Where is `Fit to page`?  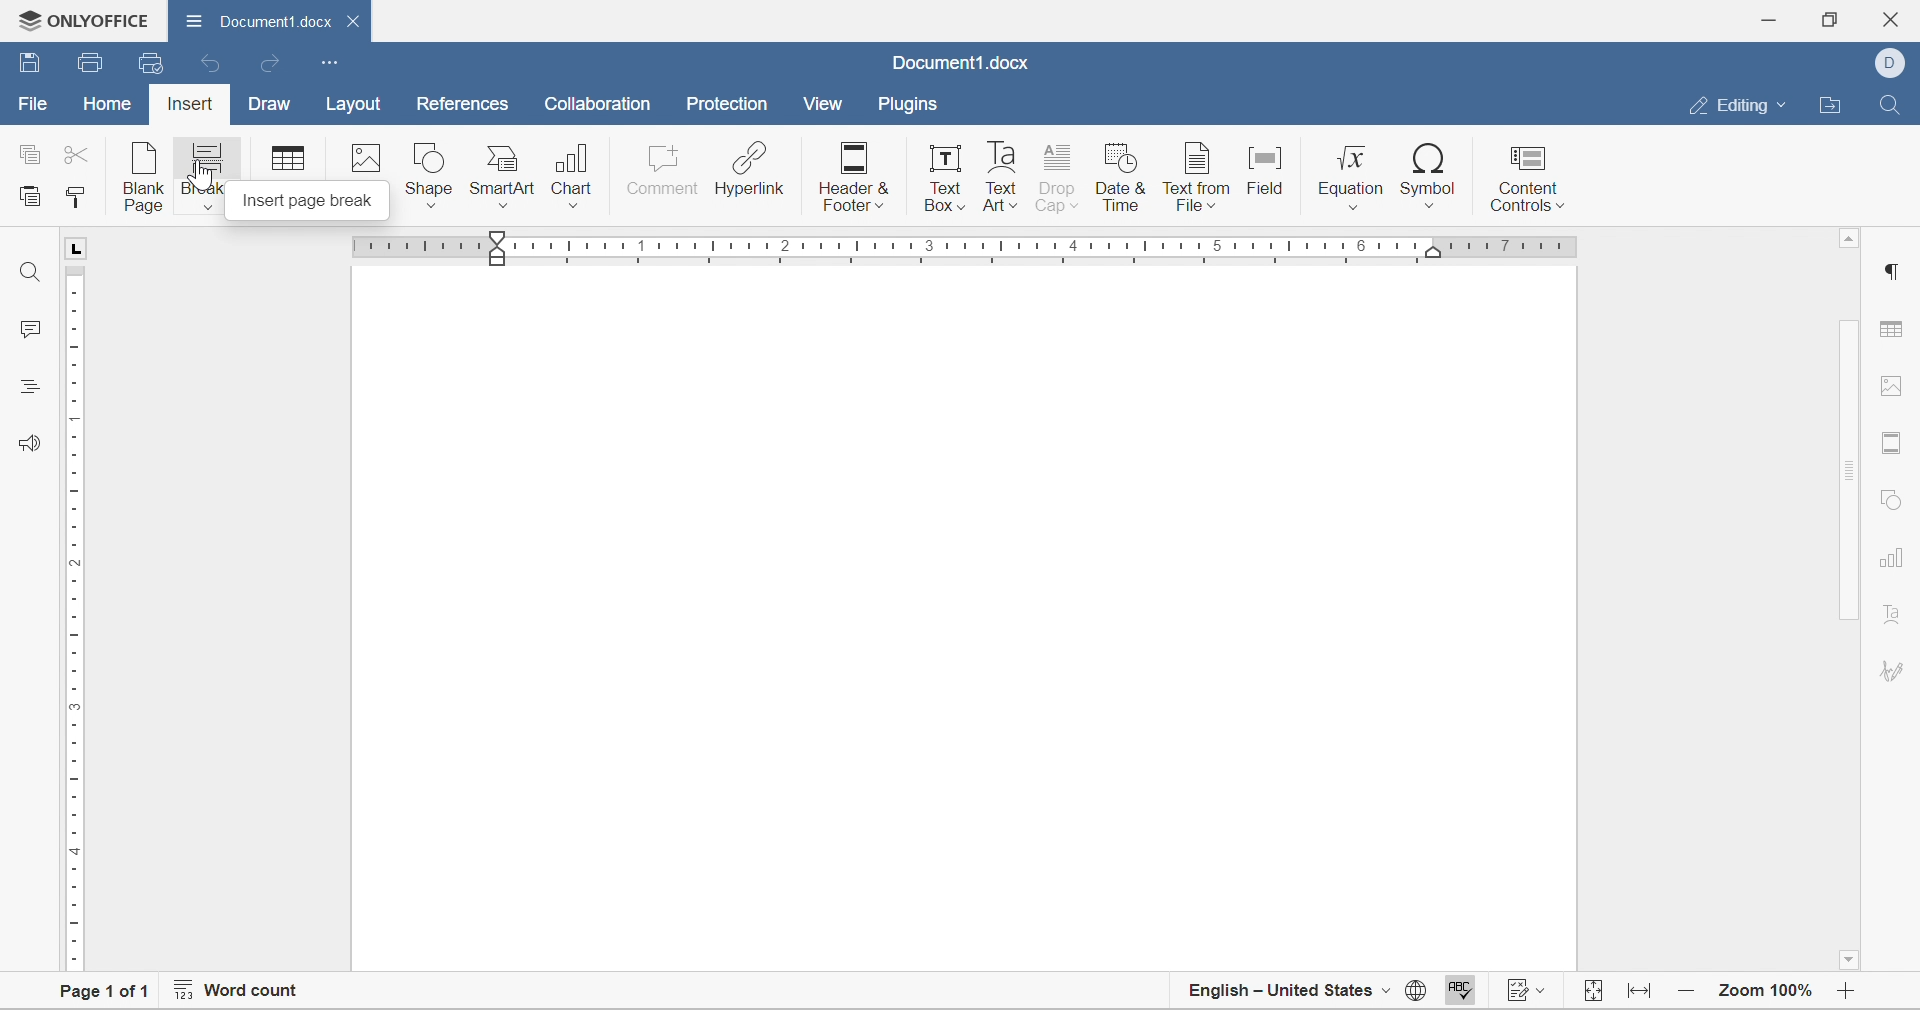
Fit to page is located at coordinates (1642, 994).